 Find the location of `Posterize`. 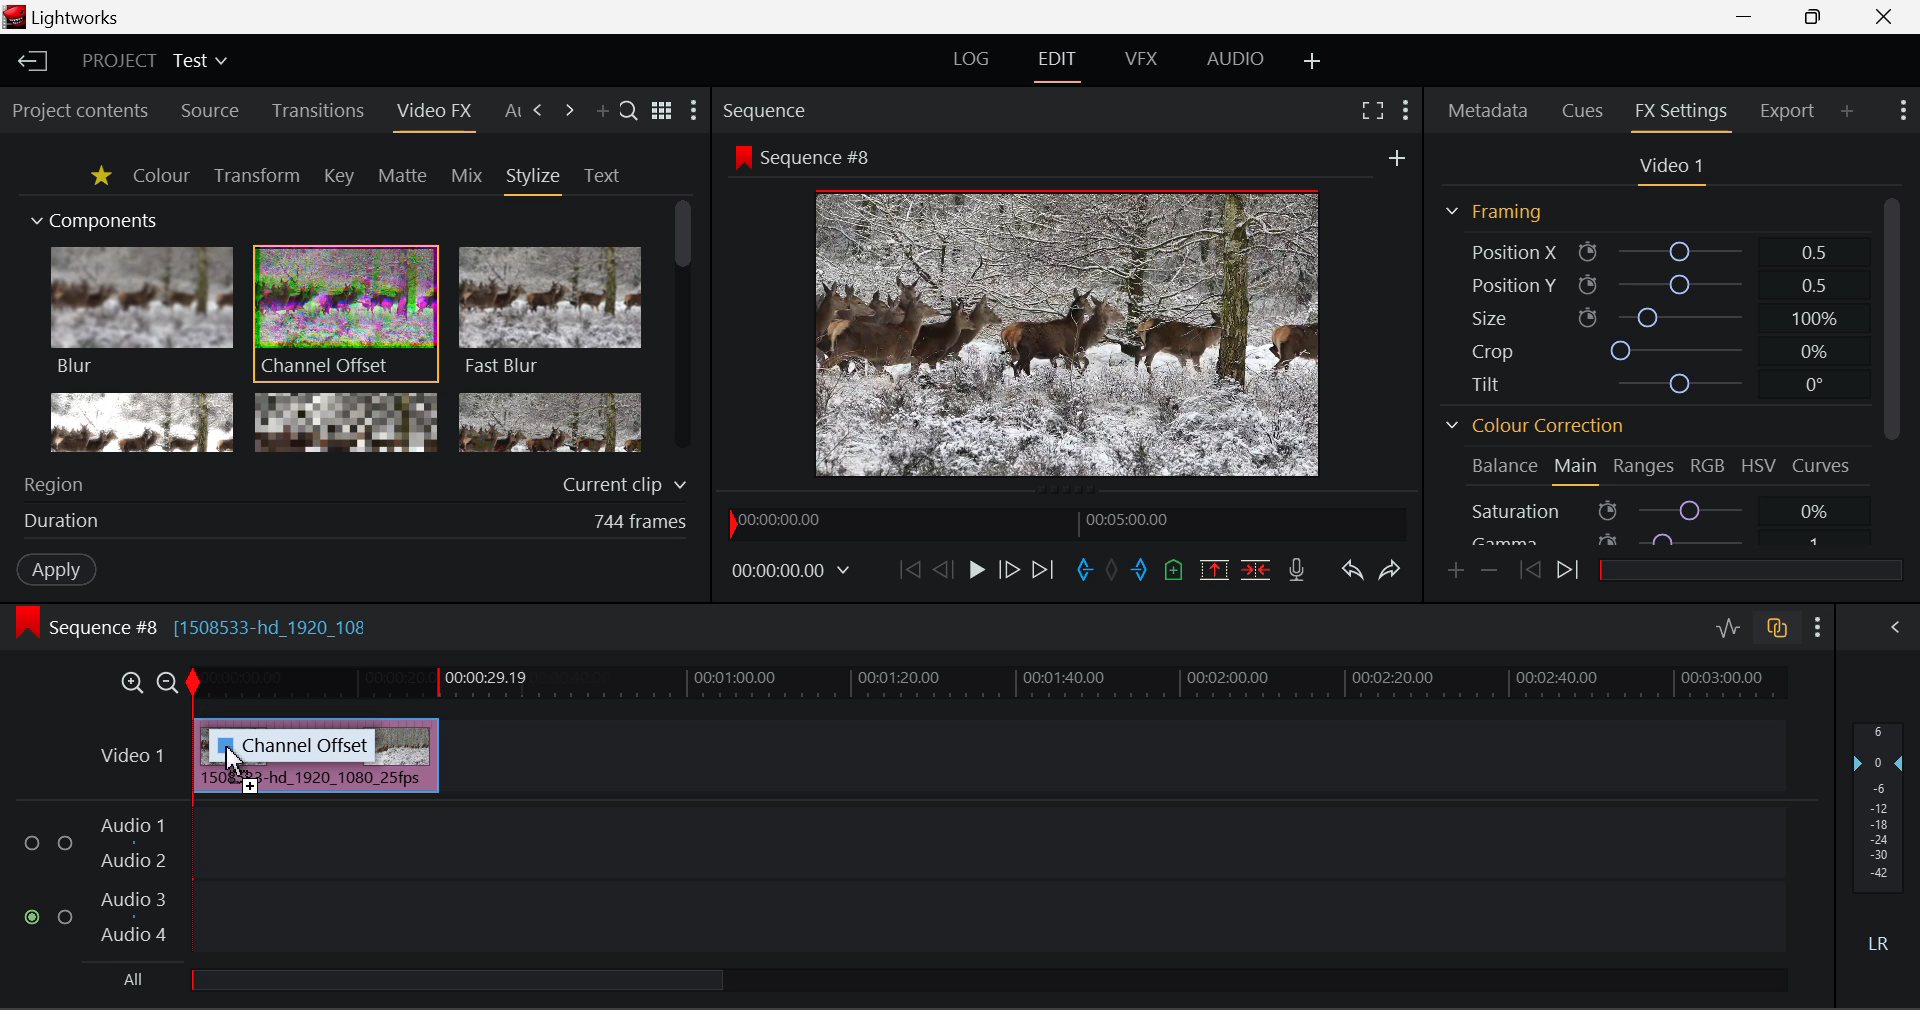

Posterize is located at coordinates (550, 420).